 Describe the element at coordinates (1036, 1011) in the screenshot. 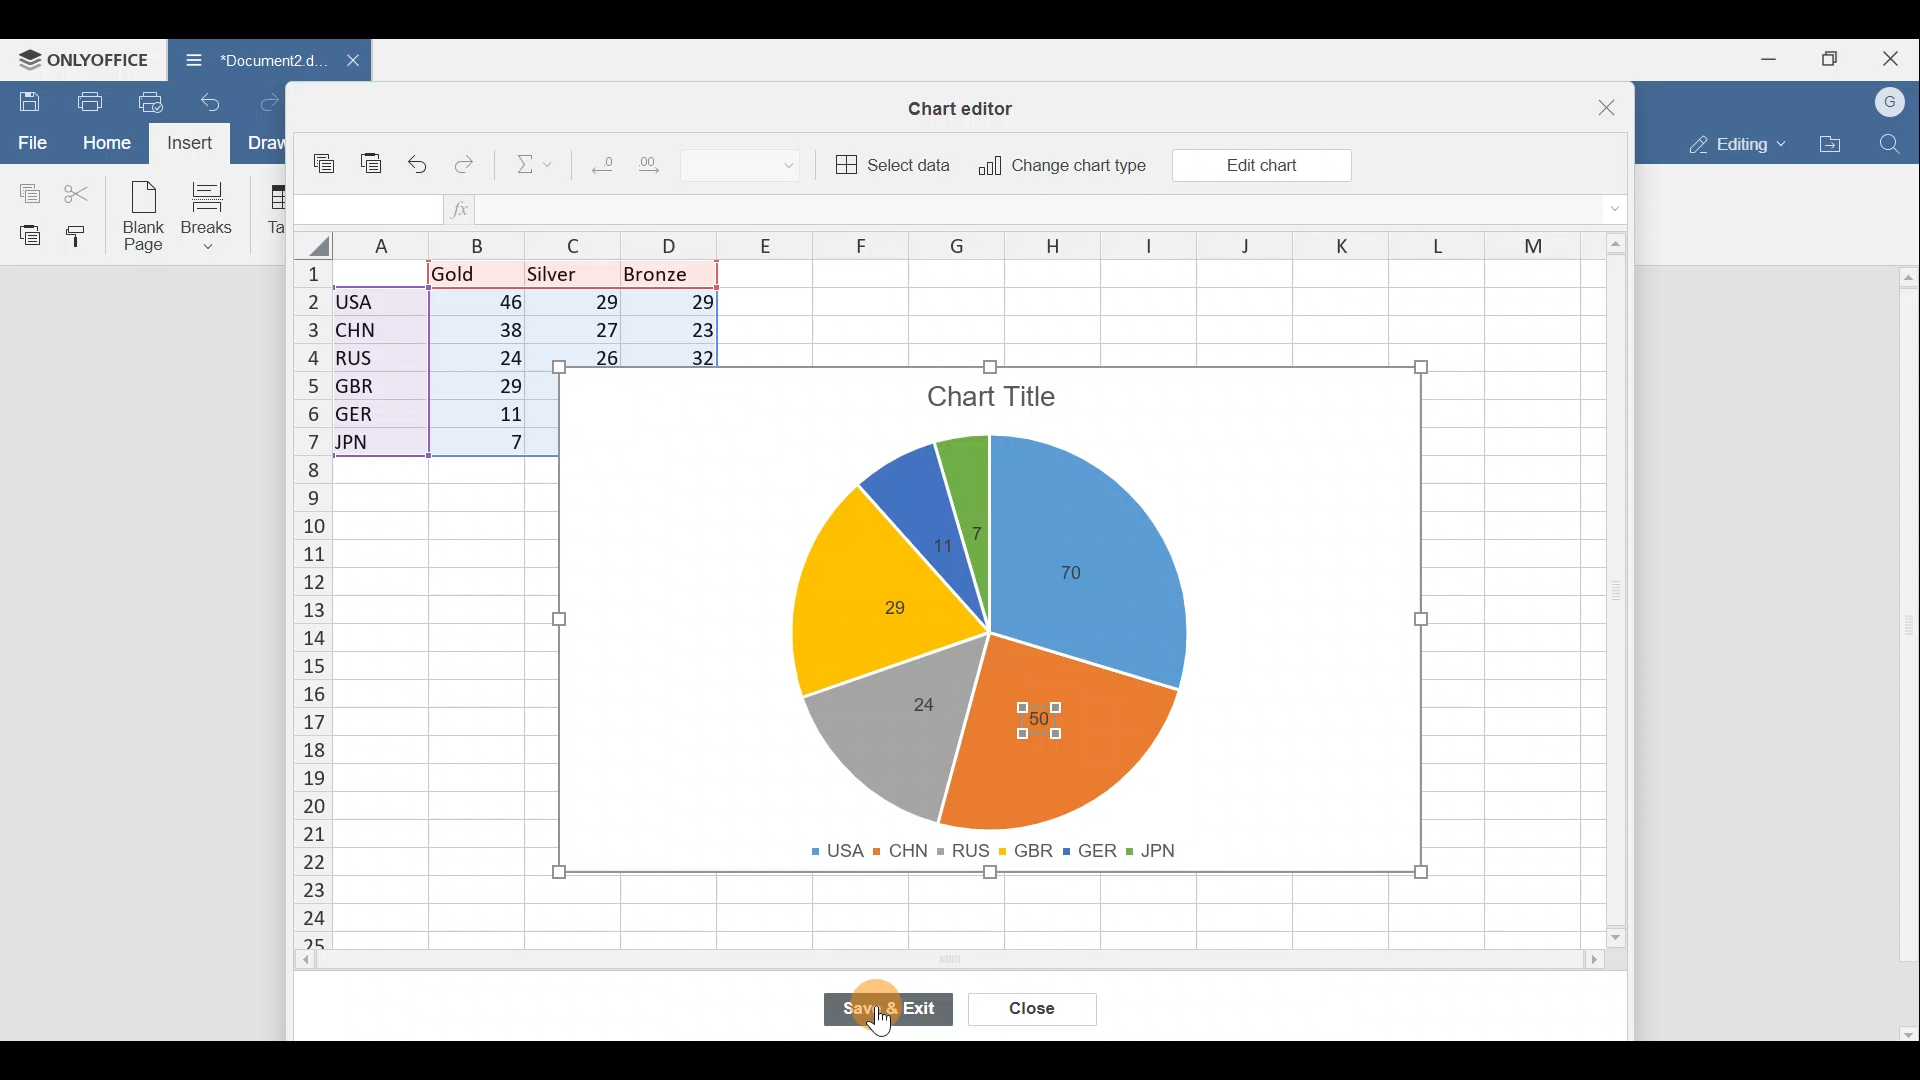

I see `Close` at that location.